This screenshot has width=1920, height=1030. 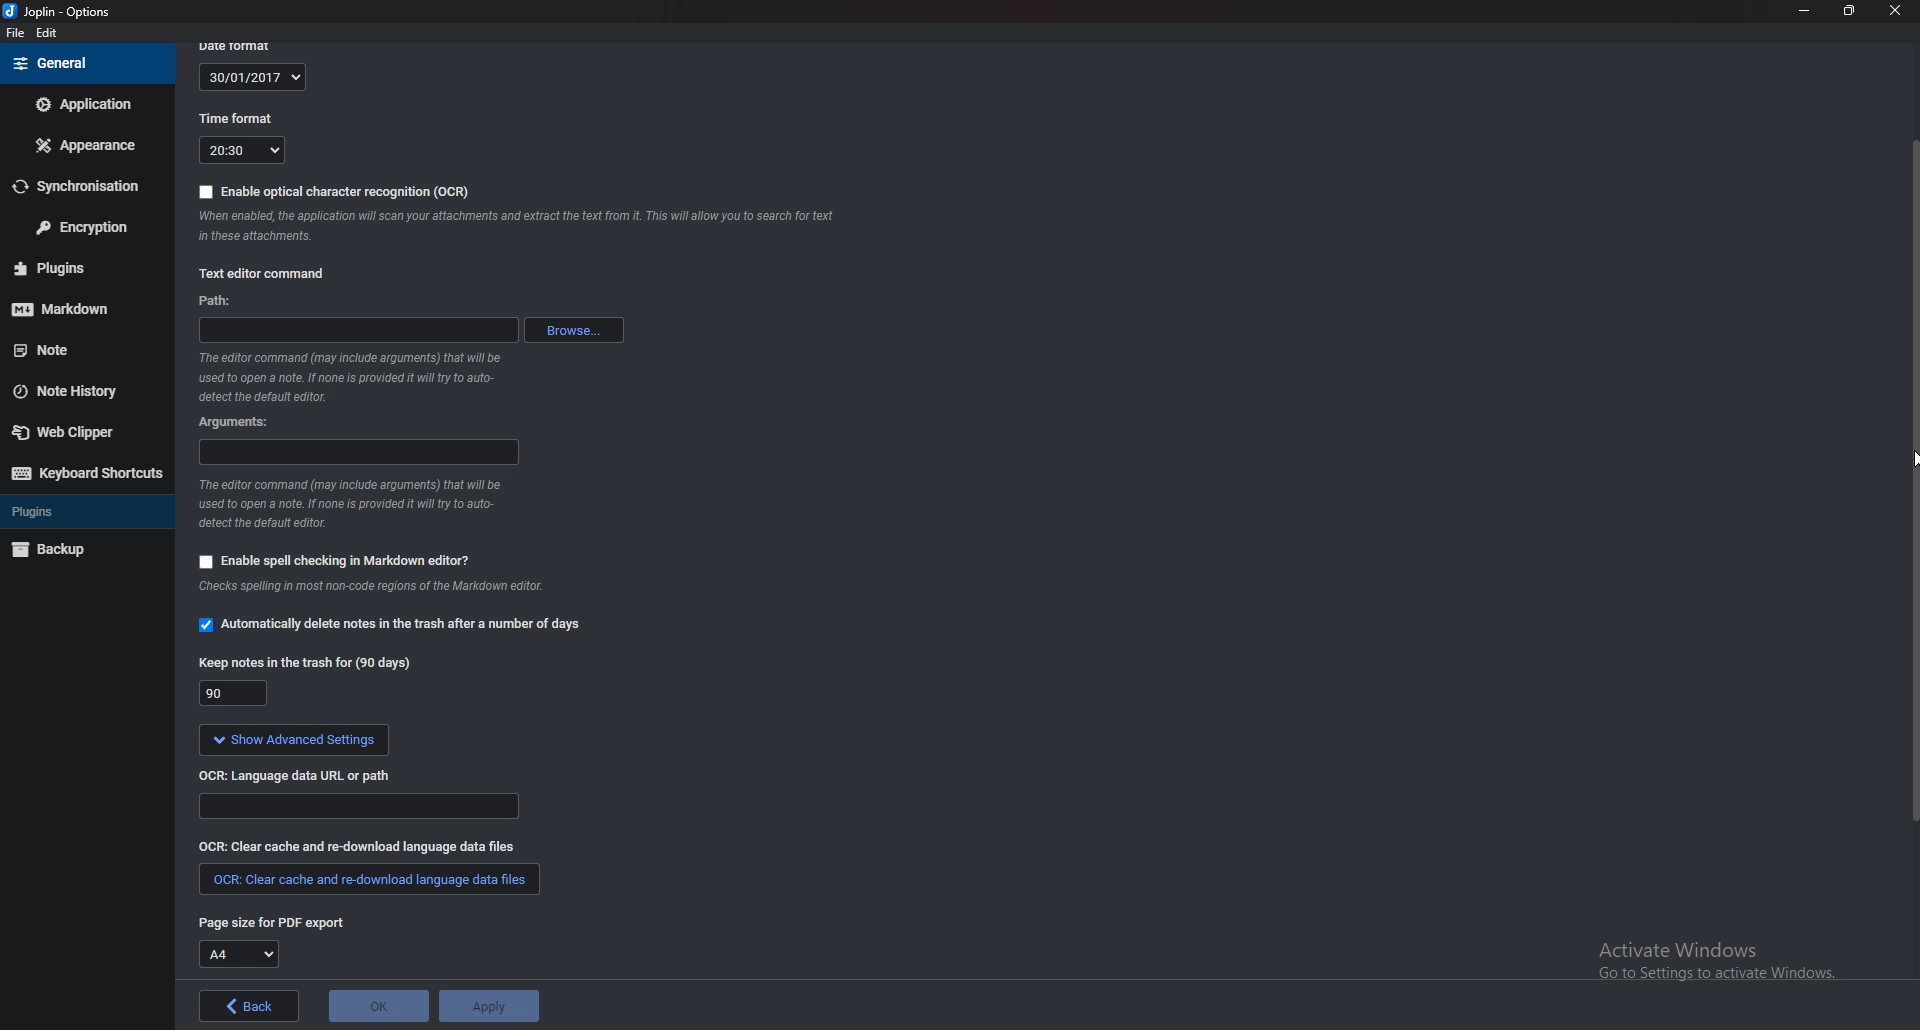 What do you see at coordinates (242, 151) in the screenshot?
I see `20:30` at bounding box center [242, 151].